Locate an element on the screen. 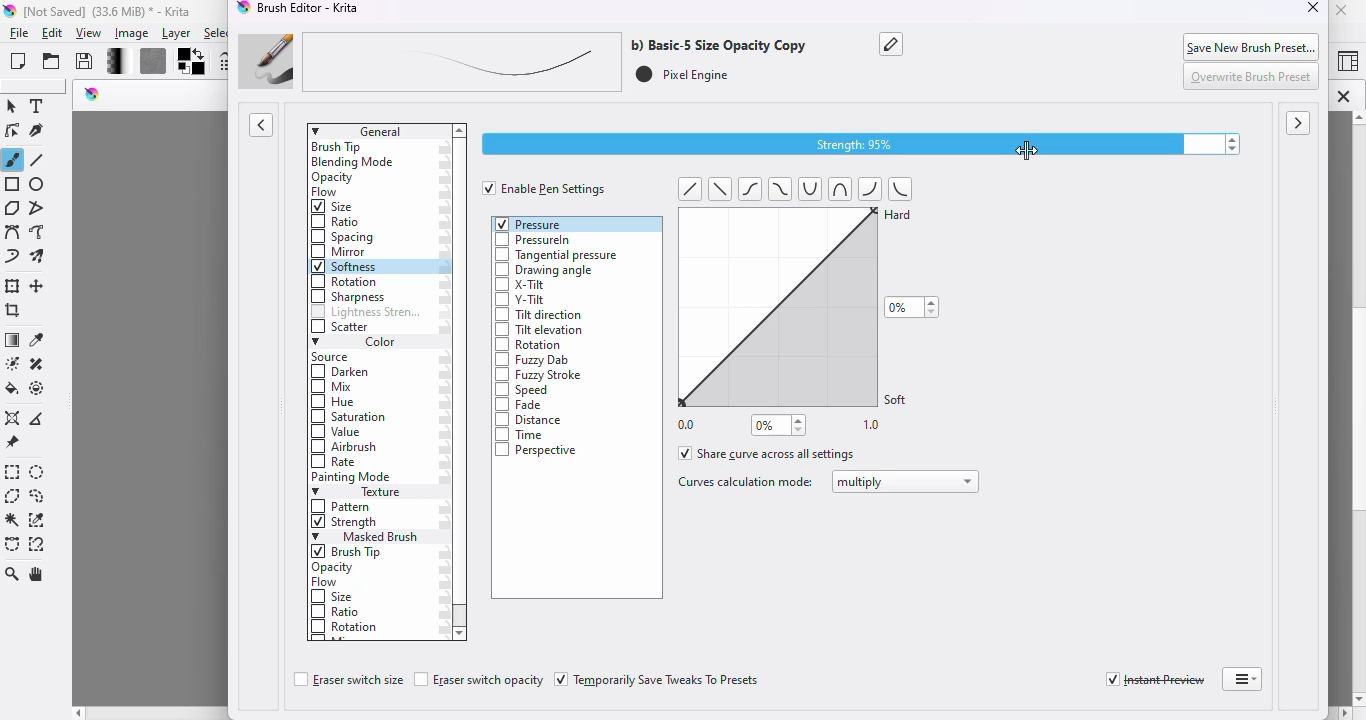 This screenshot has width=1366, height=720. instant preview is located at coordinates (1155, 680).